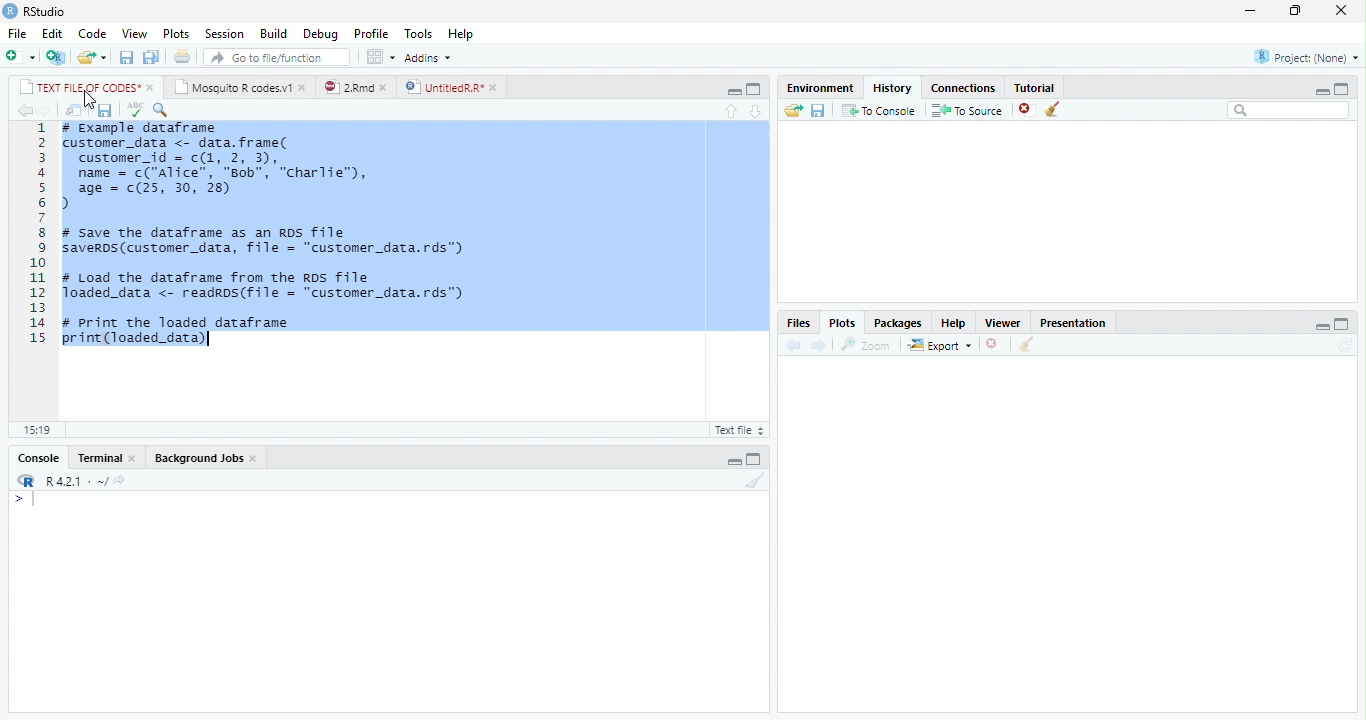 The height and width of the screenshot is (720, 1366). I want to click on TEXT FILE OF CODES, so click(76, 87).